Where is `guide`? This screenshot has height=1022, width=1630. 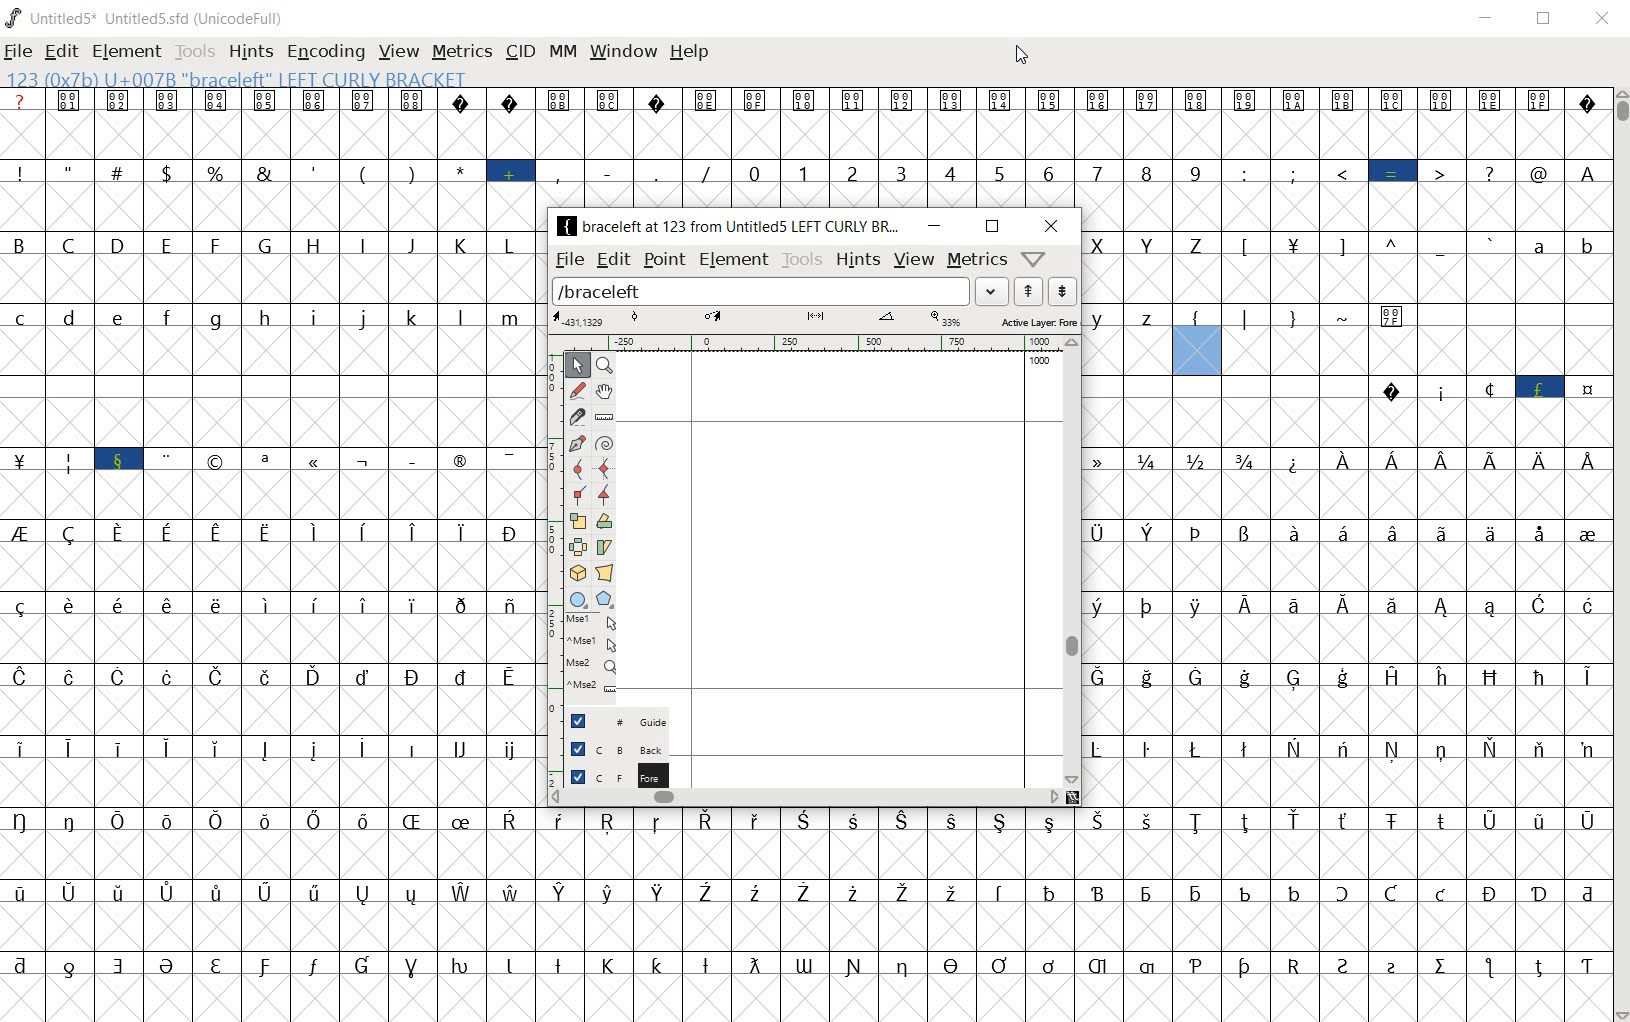 guide is located at coordinates (610, 723).